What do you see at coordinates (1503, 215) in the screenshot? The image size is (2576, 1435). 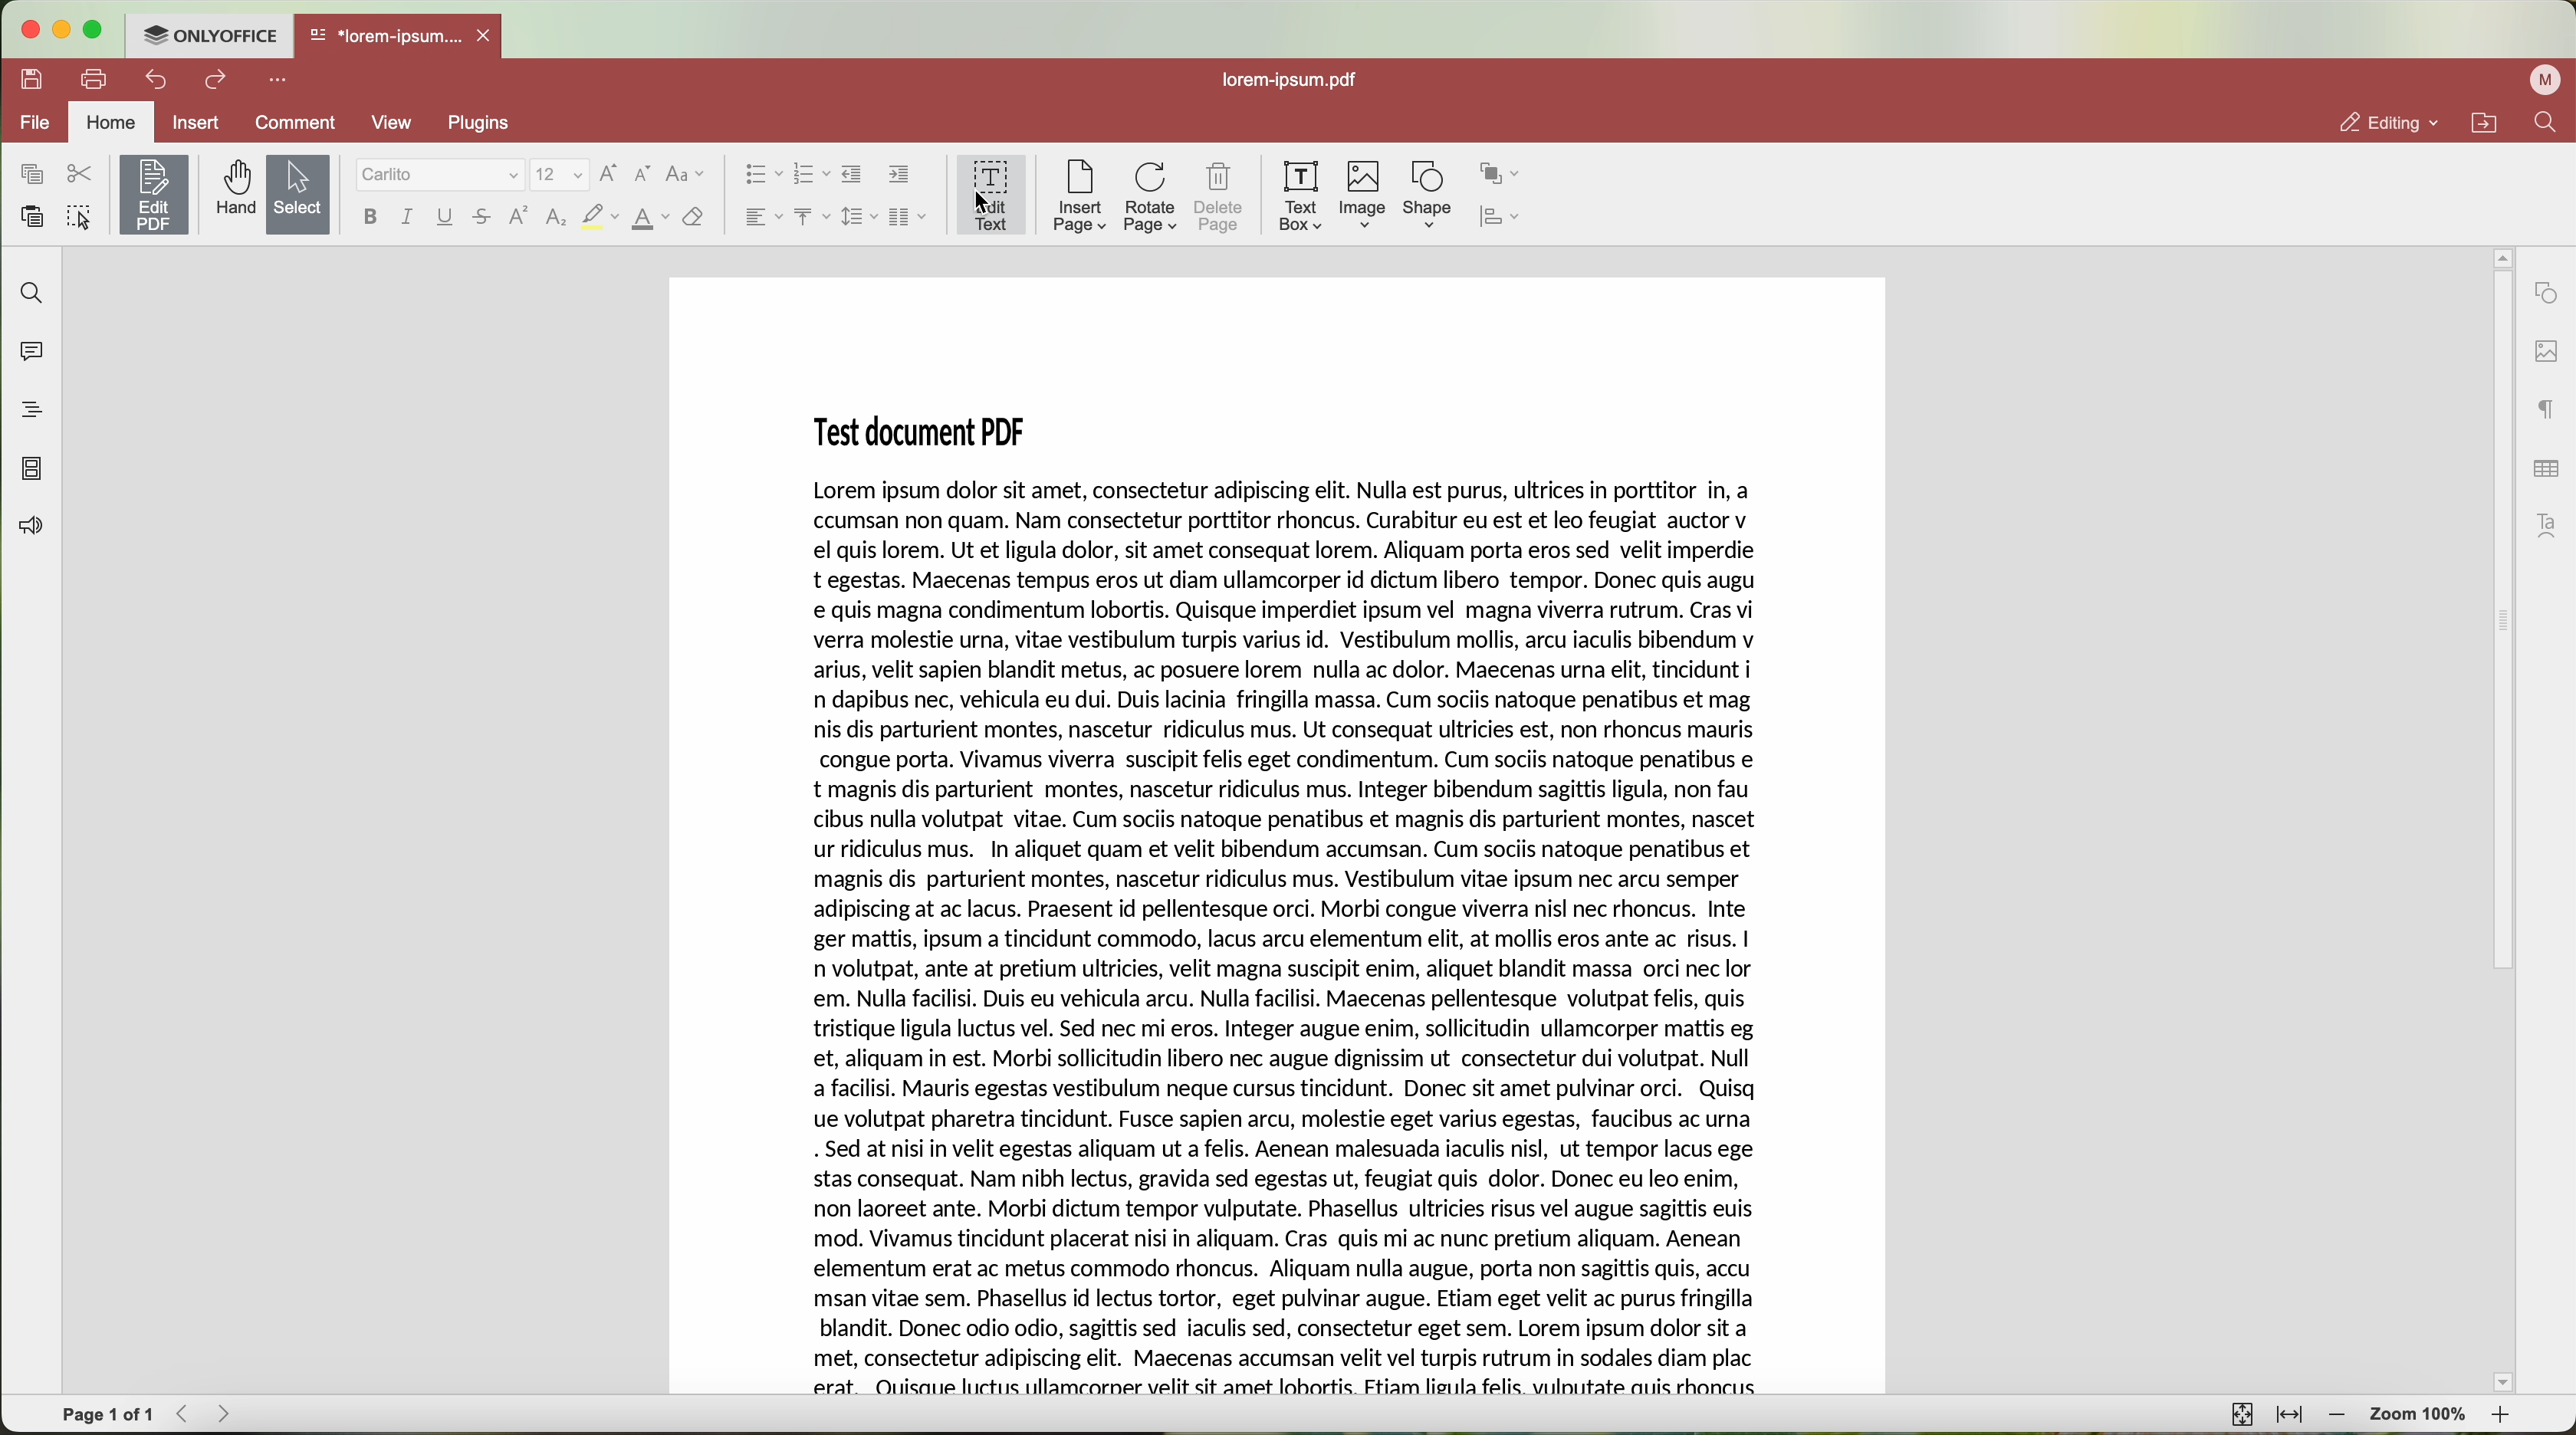 I see `align shape` at bounding box center [1503, 215].